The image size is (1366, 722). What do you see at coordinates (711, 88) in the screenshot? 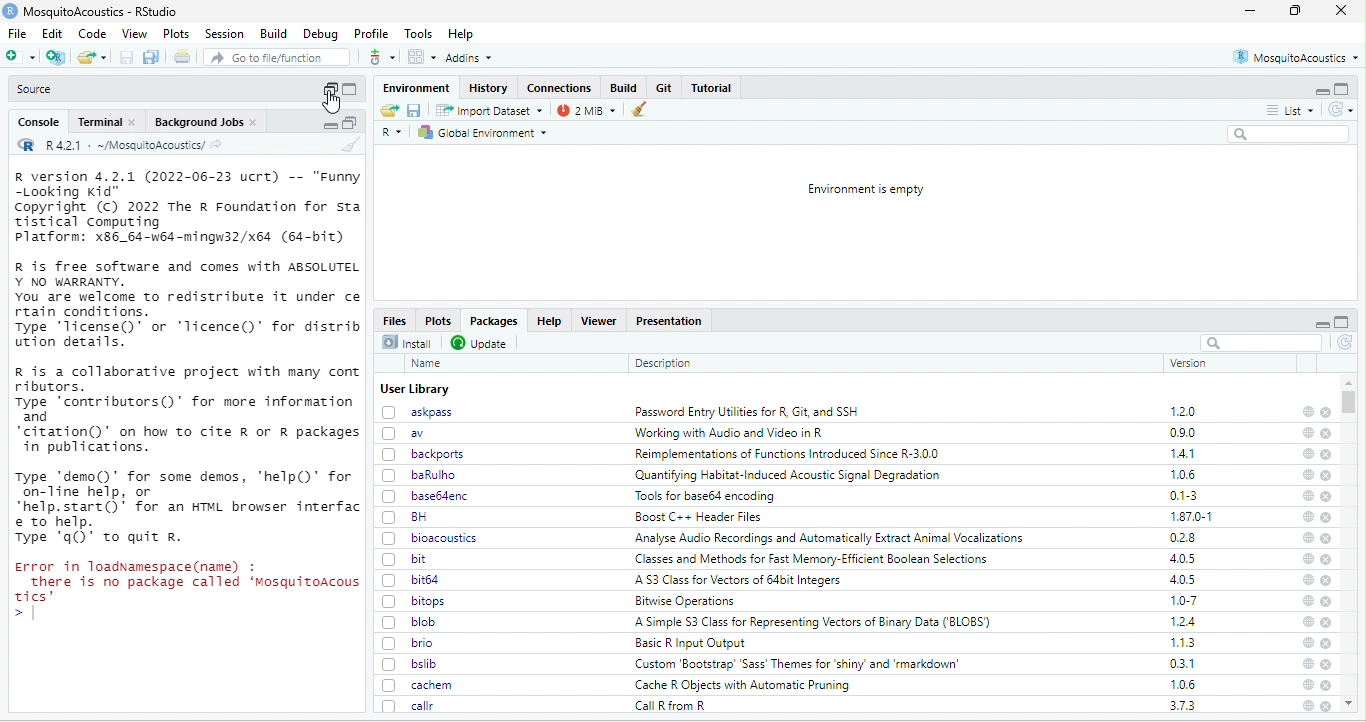
I see `Tutorial` at bounding box center [711, 88].